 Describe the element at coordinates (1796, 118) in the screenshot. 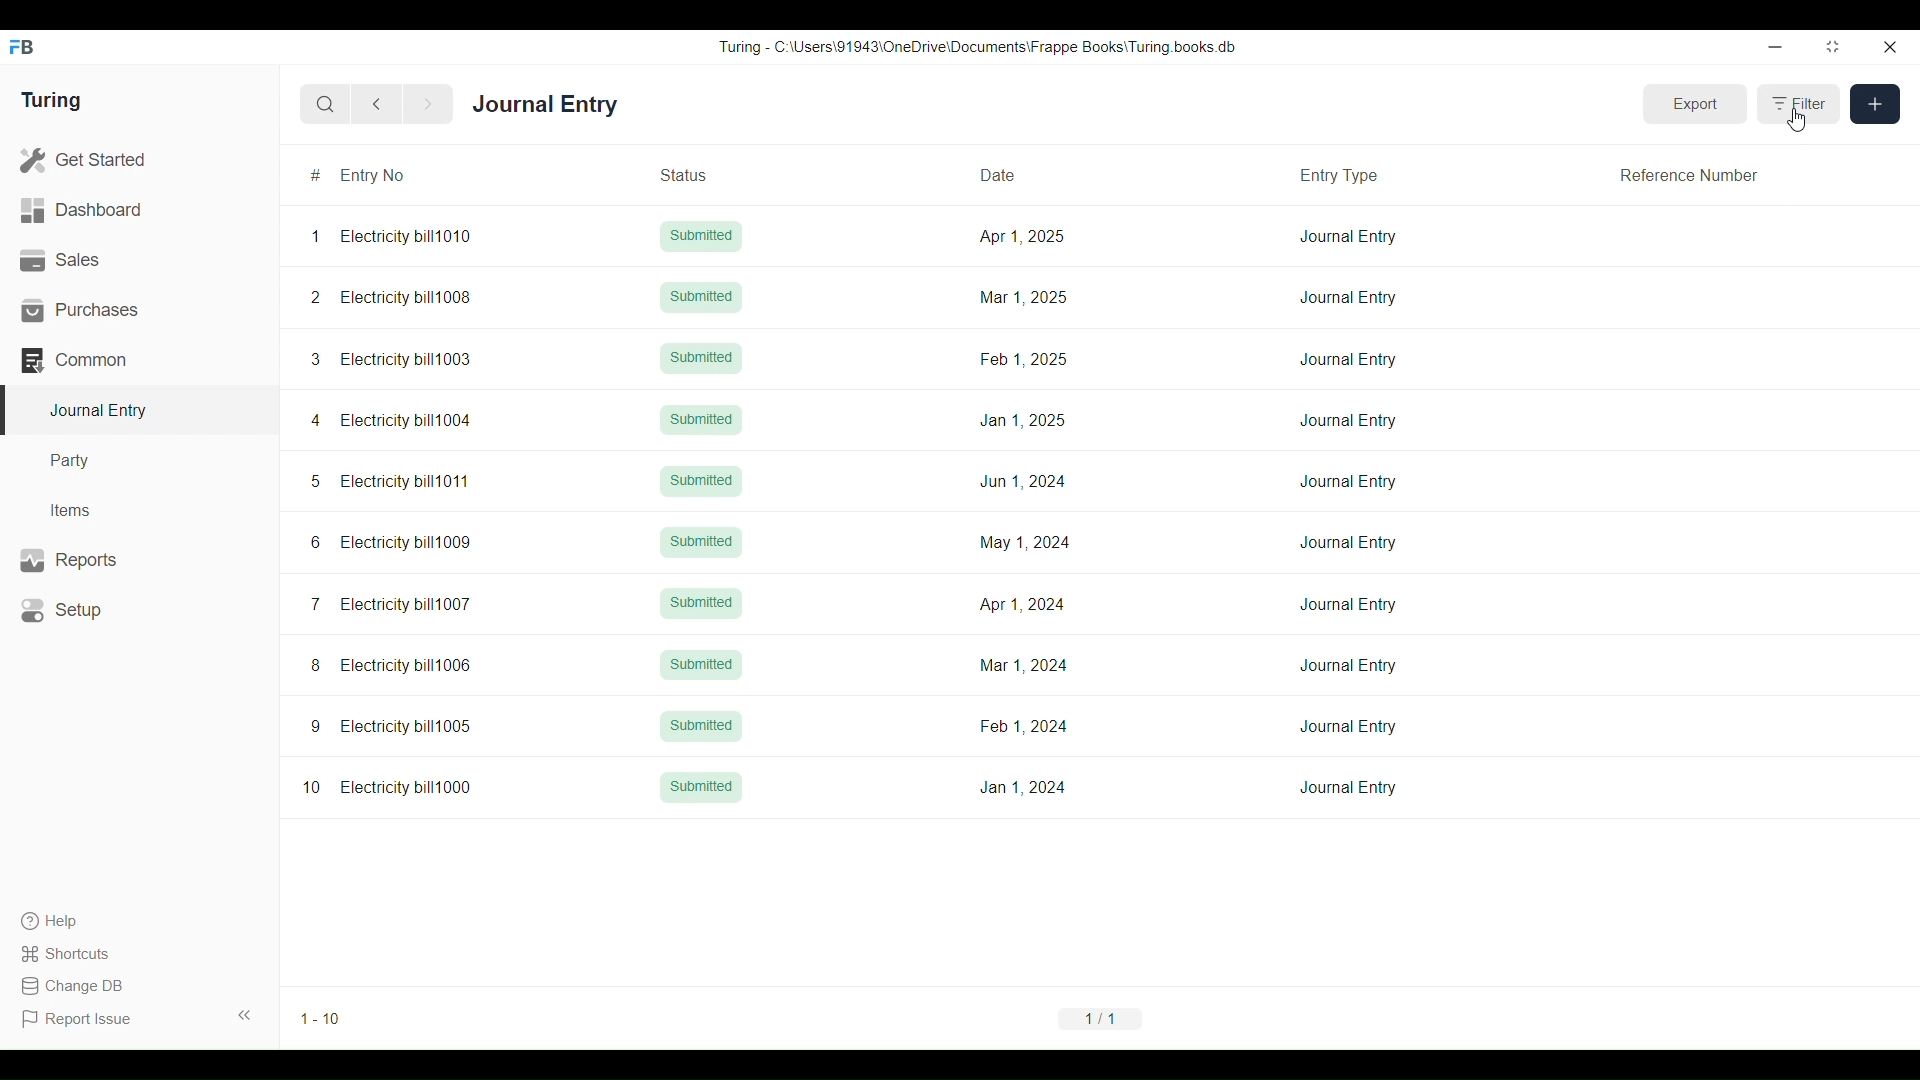

I see `Cursor` at that location.